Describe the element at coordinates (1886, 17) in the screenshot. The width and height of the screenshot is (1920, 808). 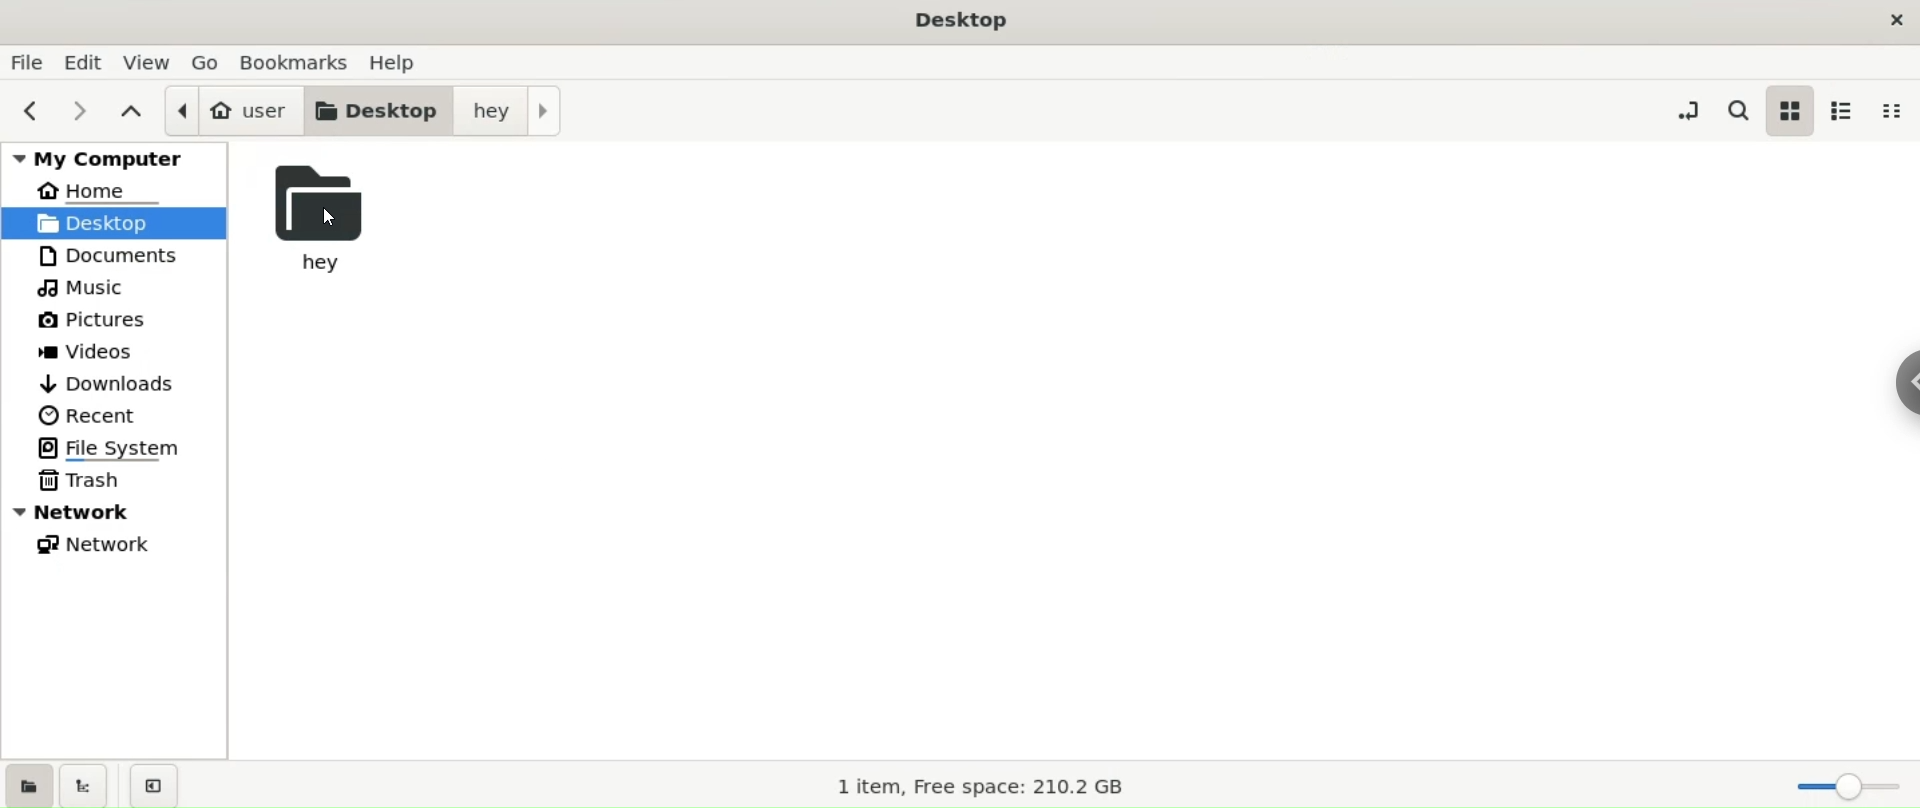
I see `close` at that location.